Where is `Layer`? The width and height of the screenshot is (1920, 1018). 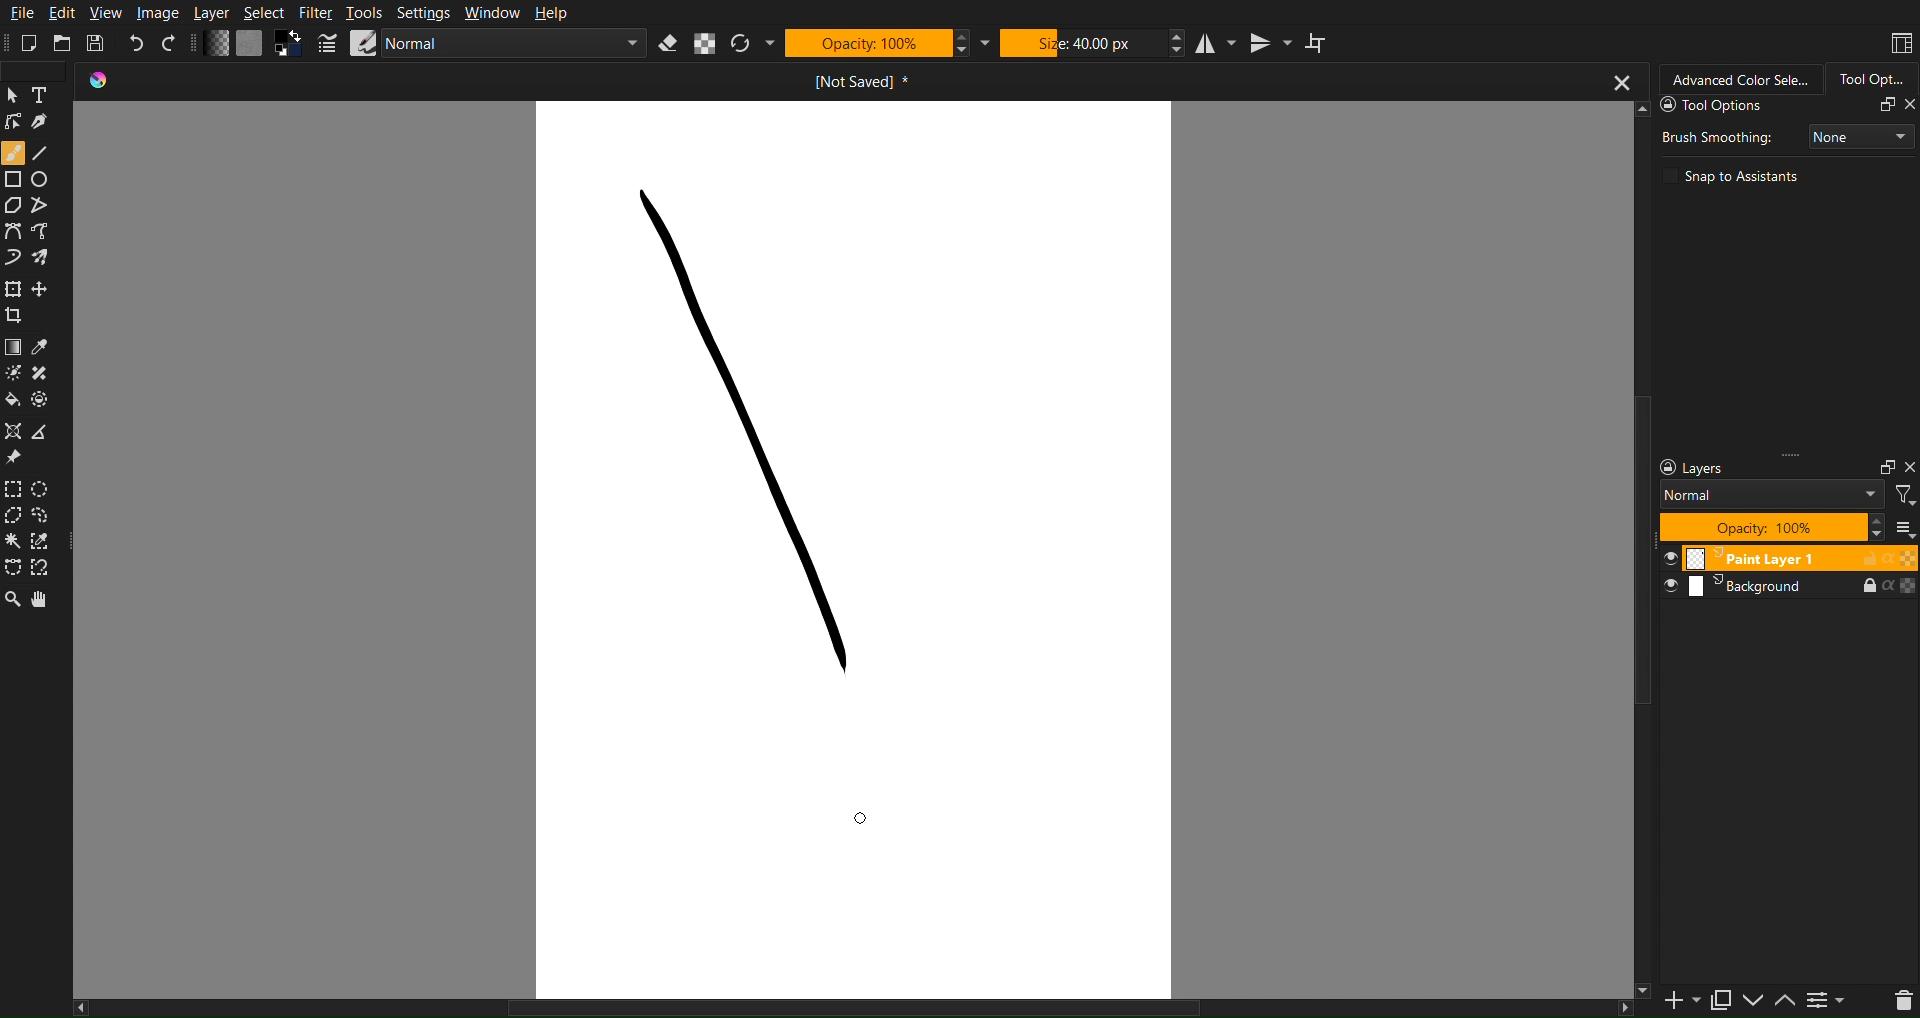
Layer is located at coordinates (212, 12).